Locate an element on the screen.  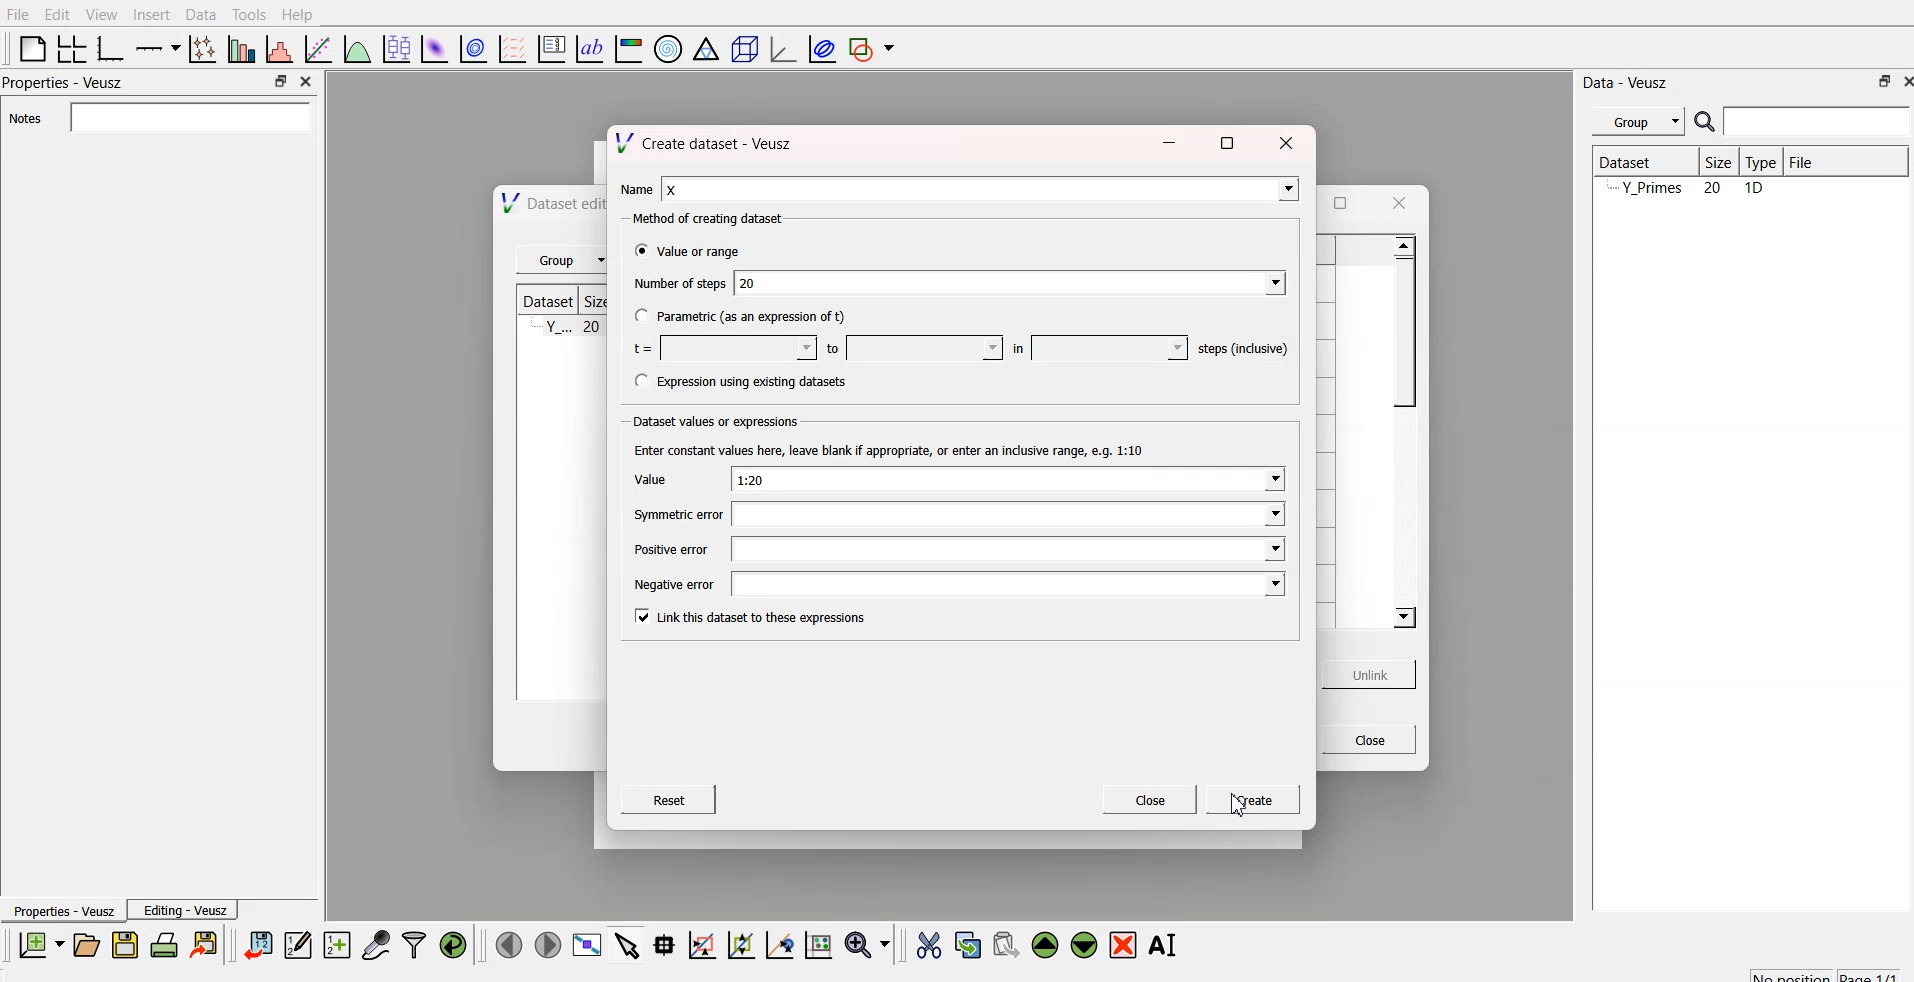
[gee is located at coordinates (1251, 804).